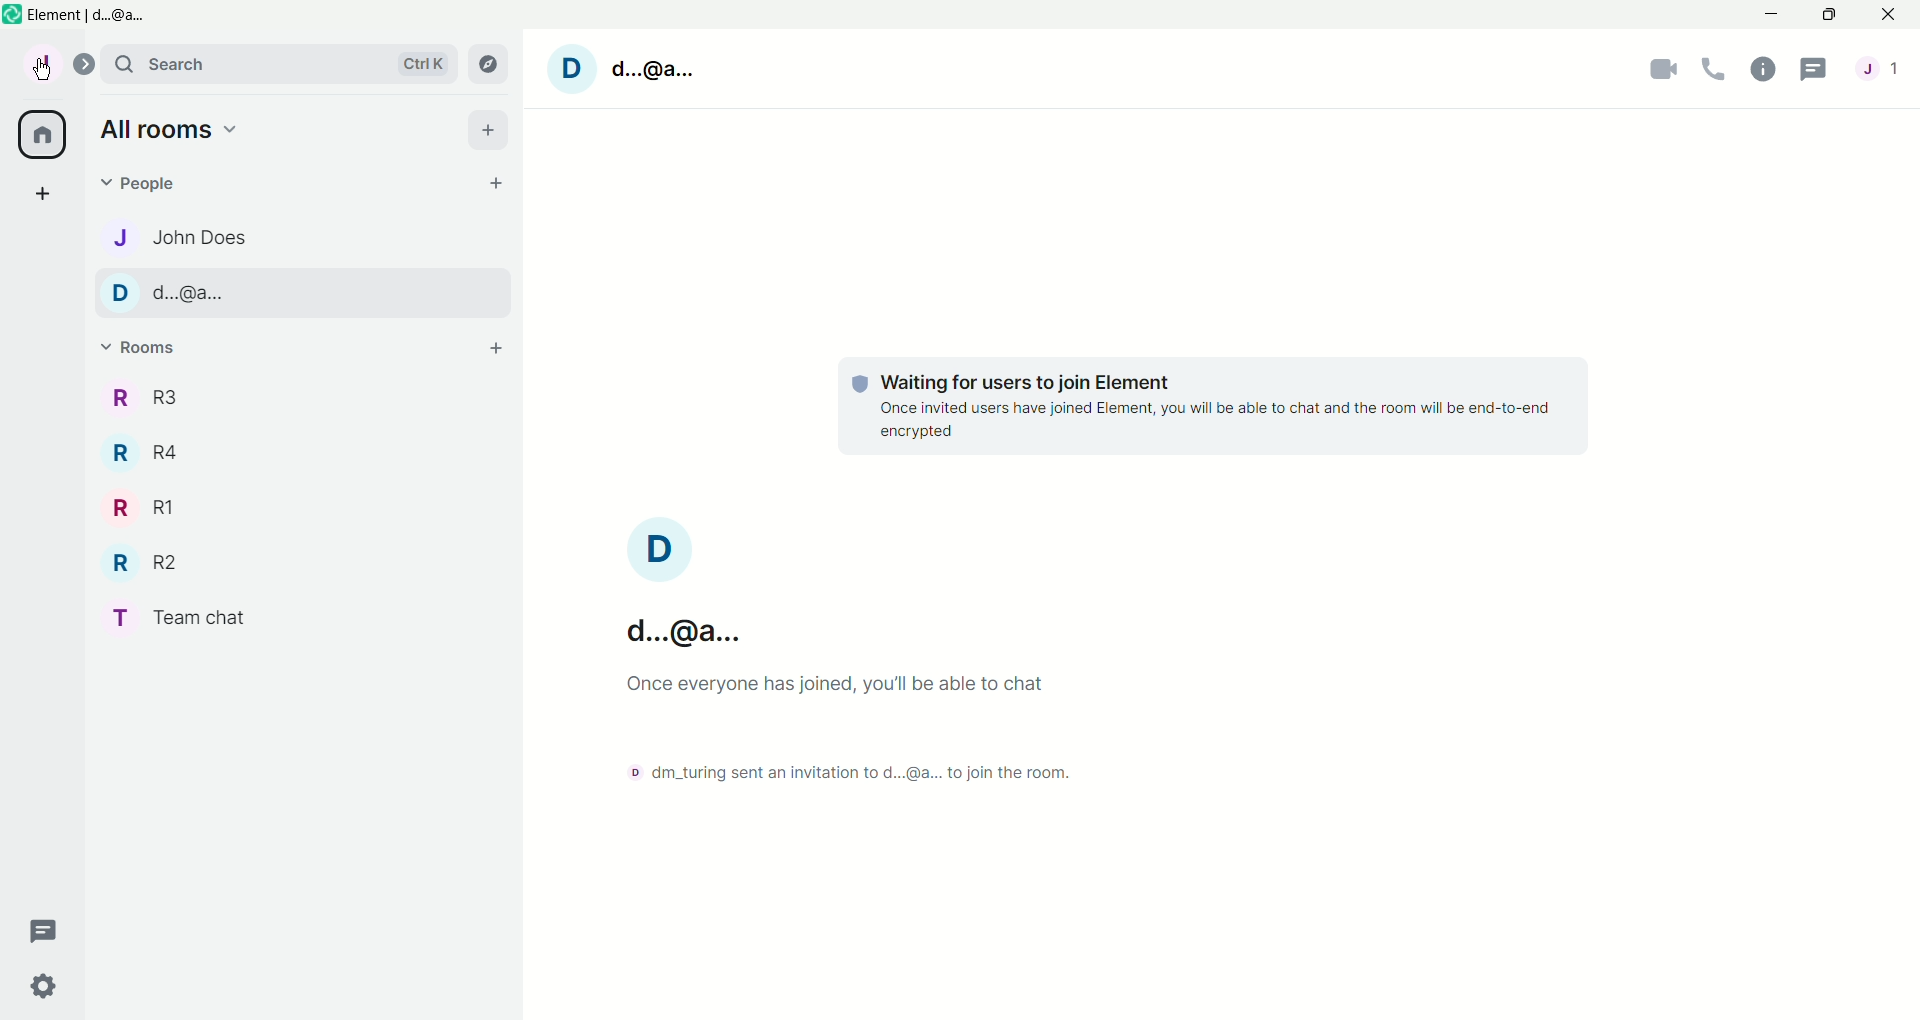 The image size is (1920, 1020). What do you see at coordinates (861, 384) in the screenshot?
I see `Protection shield logo` at bounding box center [861, 384].